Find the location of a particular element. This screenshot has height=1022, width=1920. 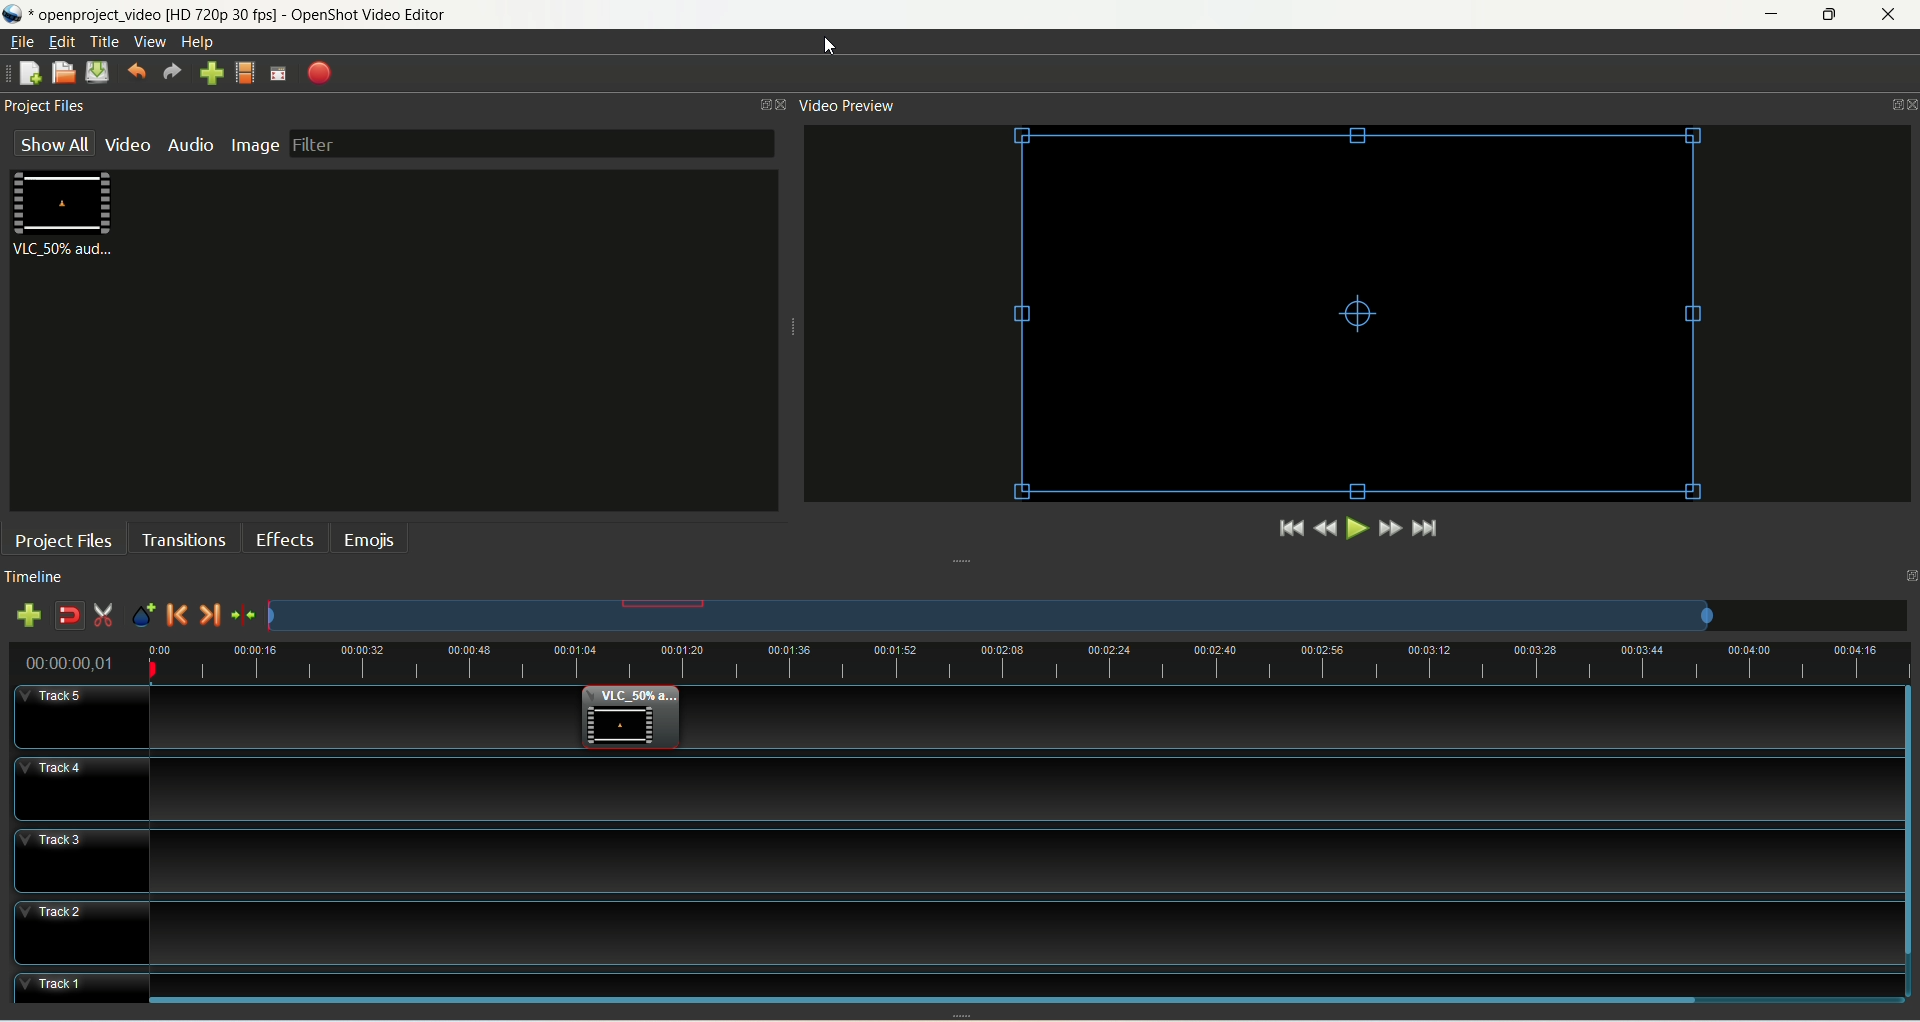

emojis is located at coordinates (367, 538).